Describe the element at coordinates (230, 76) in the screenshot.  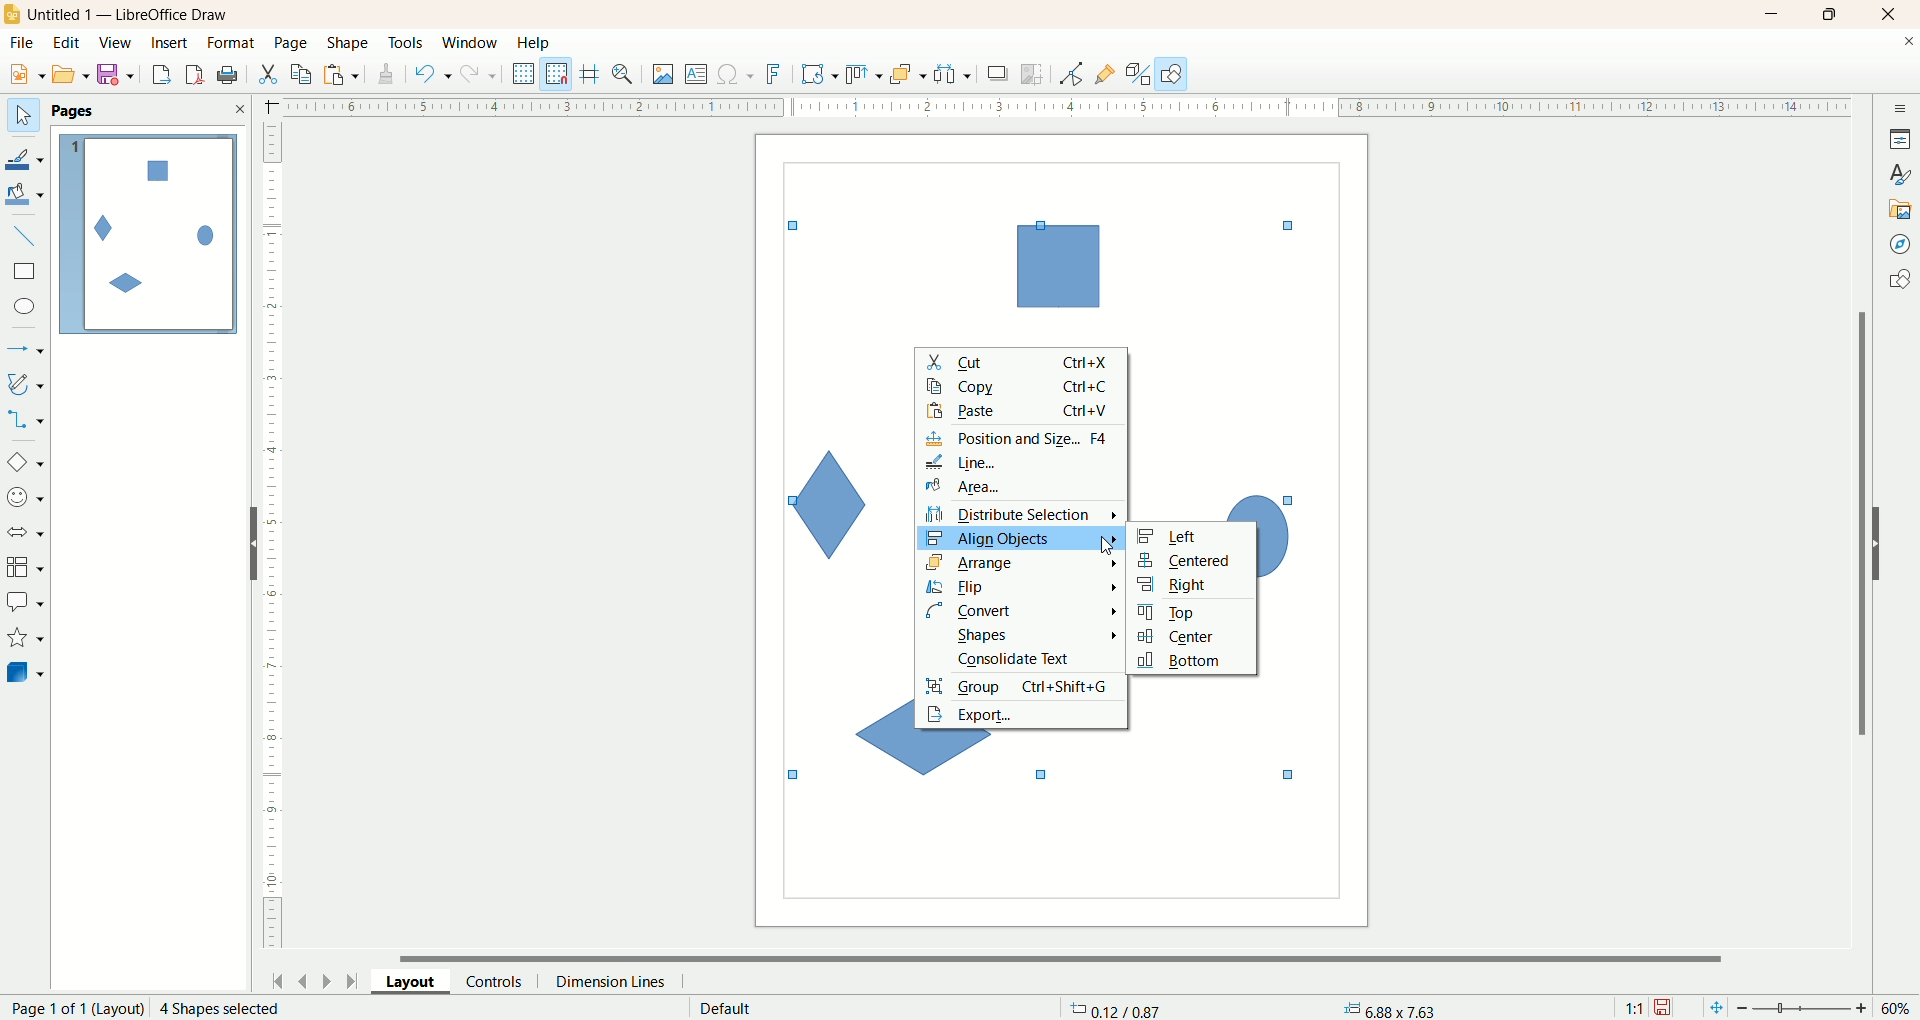
I see `export as PDF` at that location.